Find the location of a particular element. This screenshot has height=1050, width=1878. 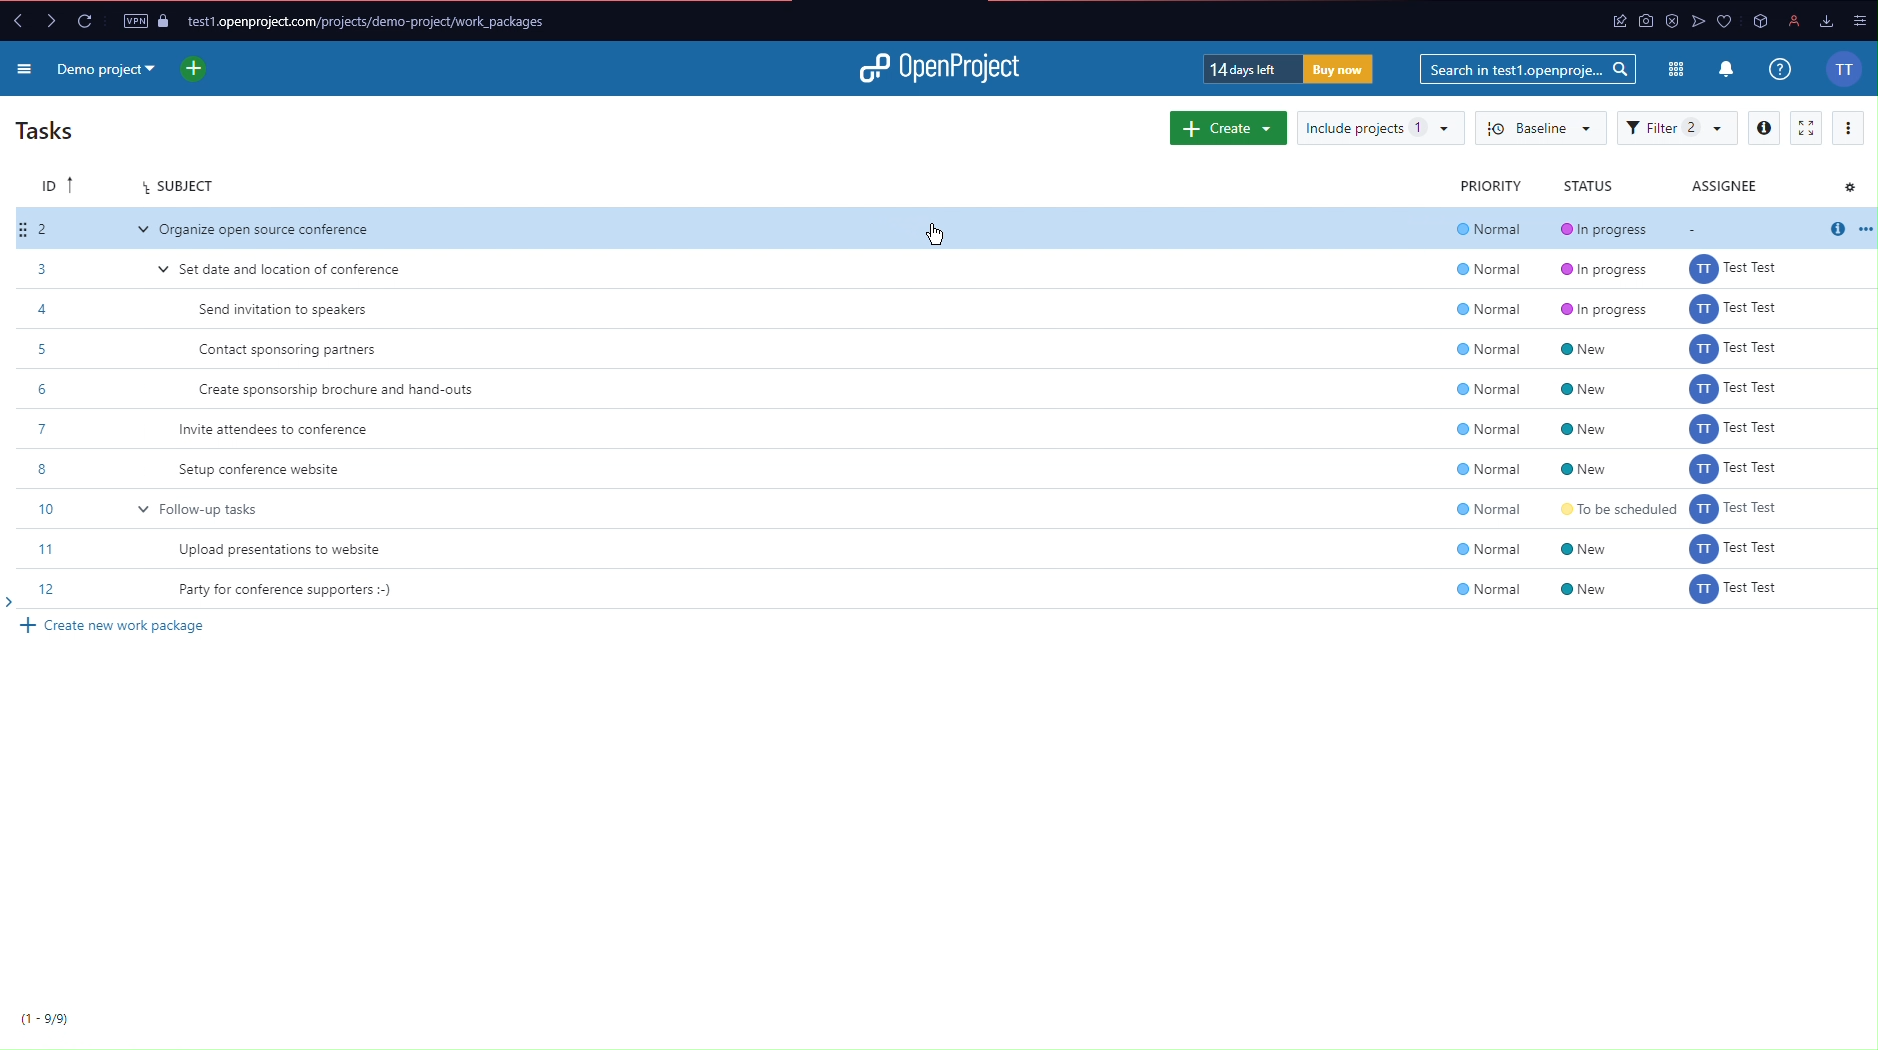

Create new work package is located at coordinates (117, 628).